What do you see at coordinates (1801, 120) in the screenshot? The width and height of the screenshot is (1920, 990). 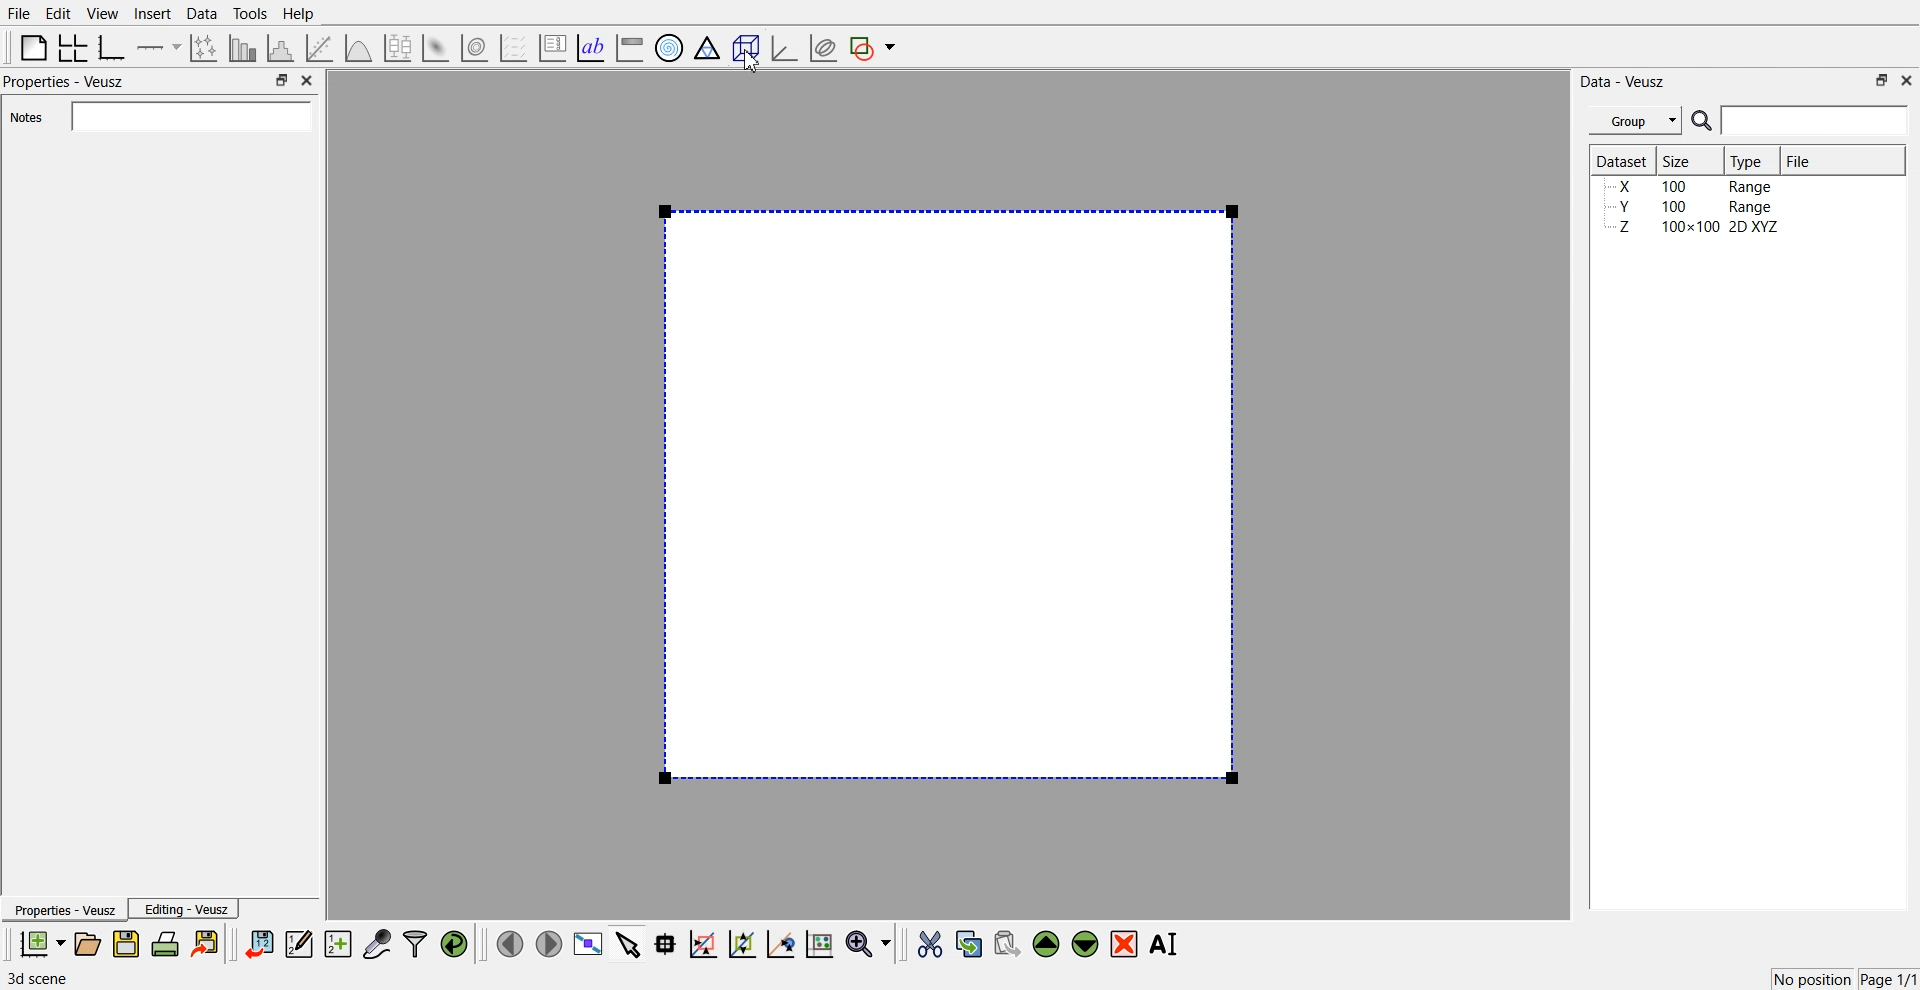 I see `Search Bar` at bounding box center [1801, 120].